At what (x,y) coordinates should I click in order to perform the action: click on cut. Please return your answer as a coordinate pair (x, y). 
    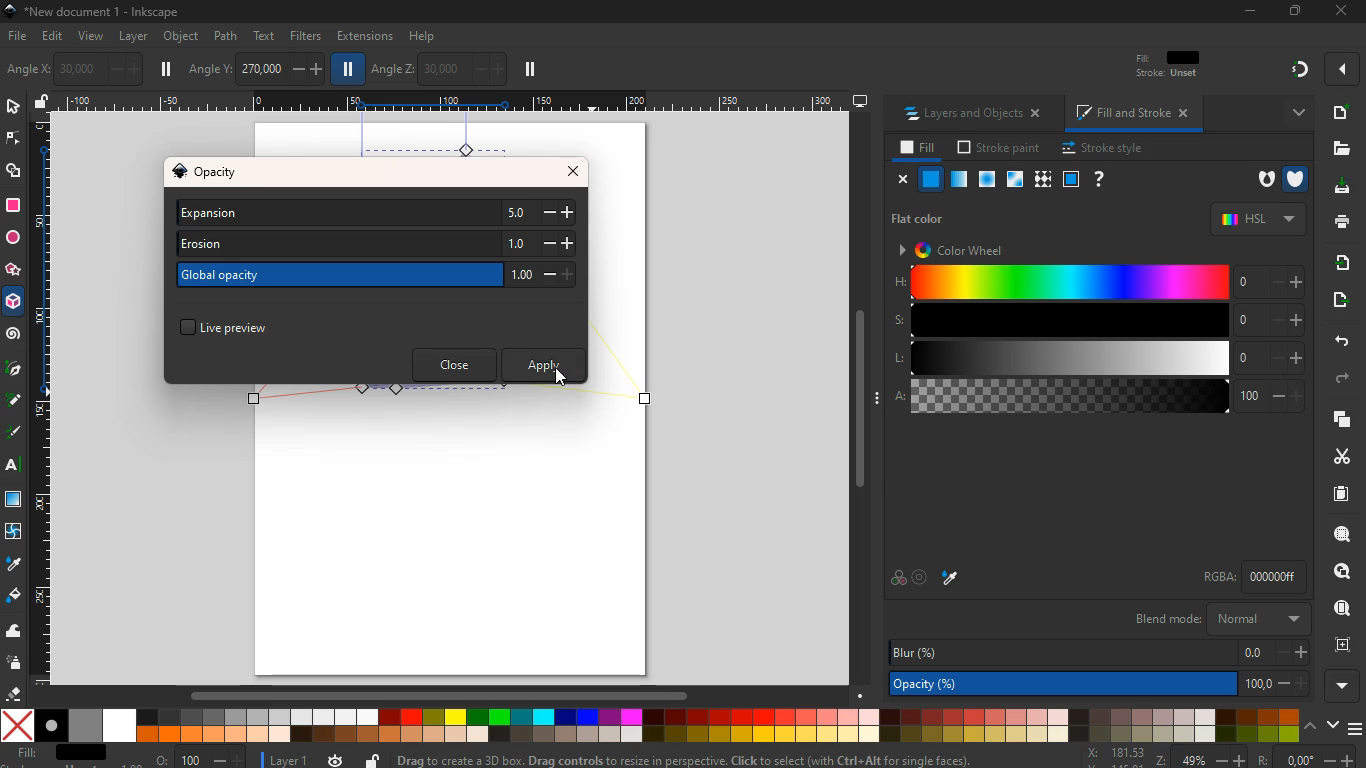
    Looking at the image, I should click on (1334, 456).